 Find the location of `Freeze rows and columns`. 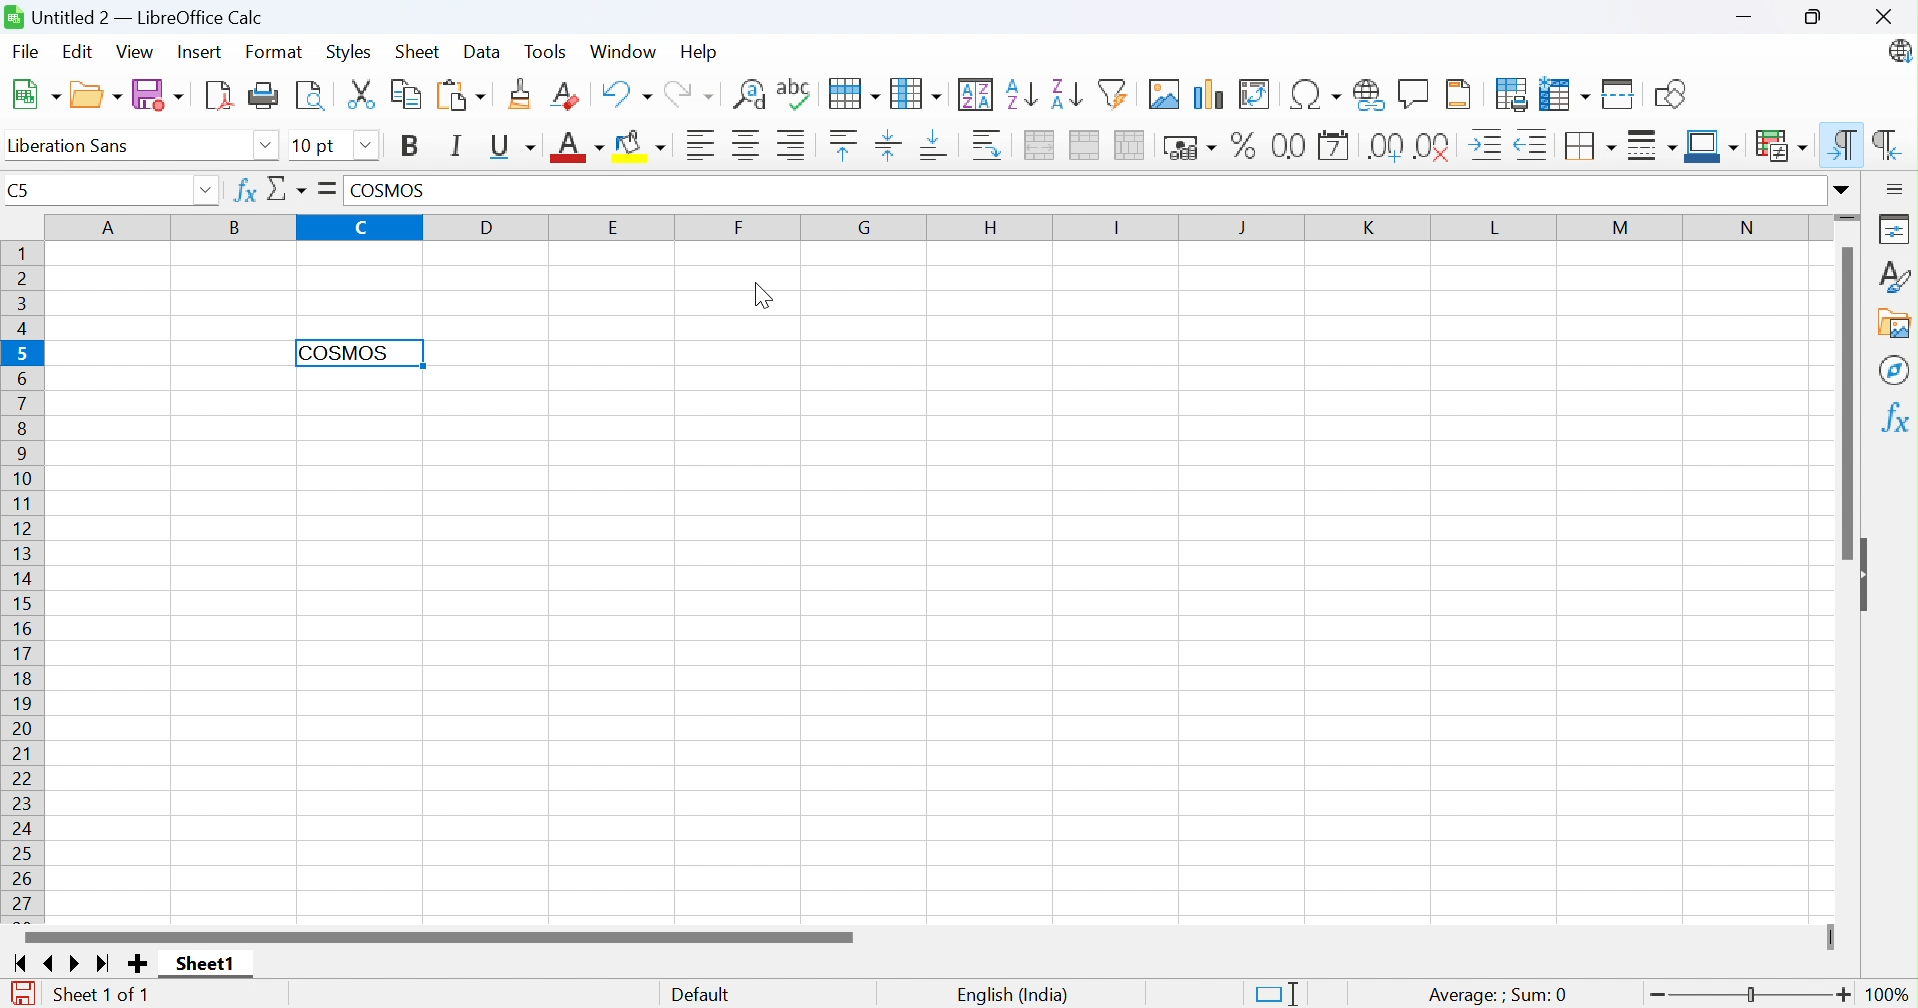

Freeze rows and columns is located at coordinates (1565, 95).